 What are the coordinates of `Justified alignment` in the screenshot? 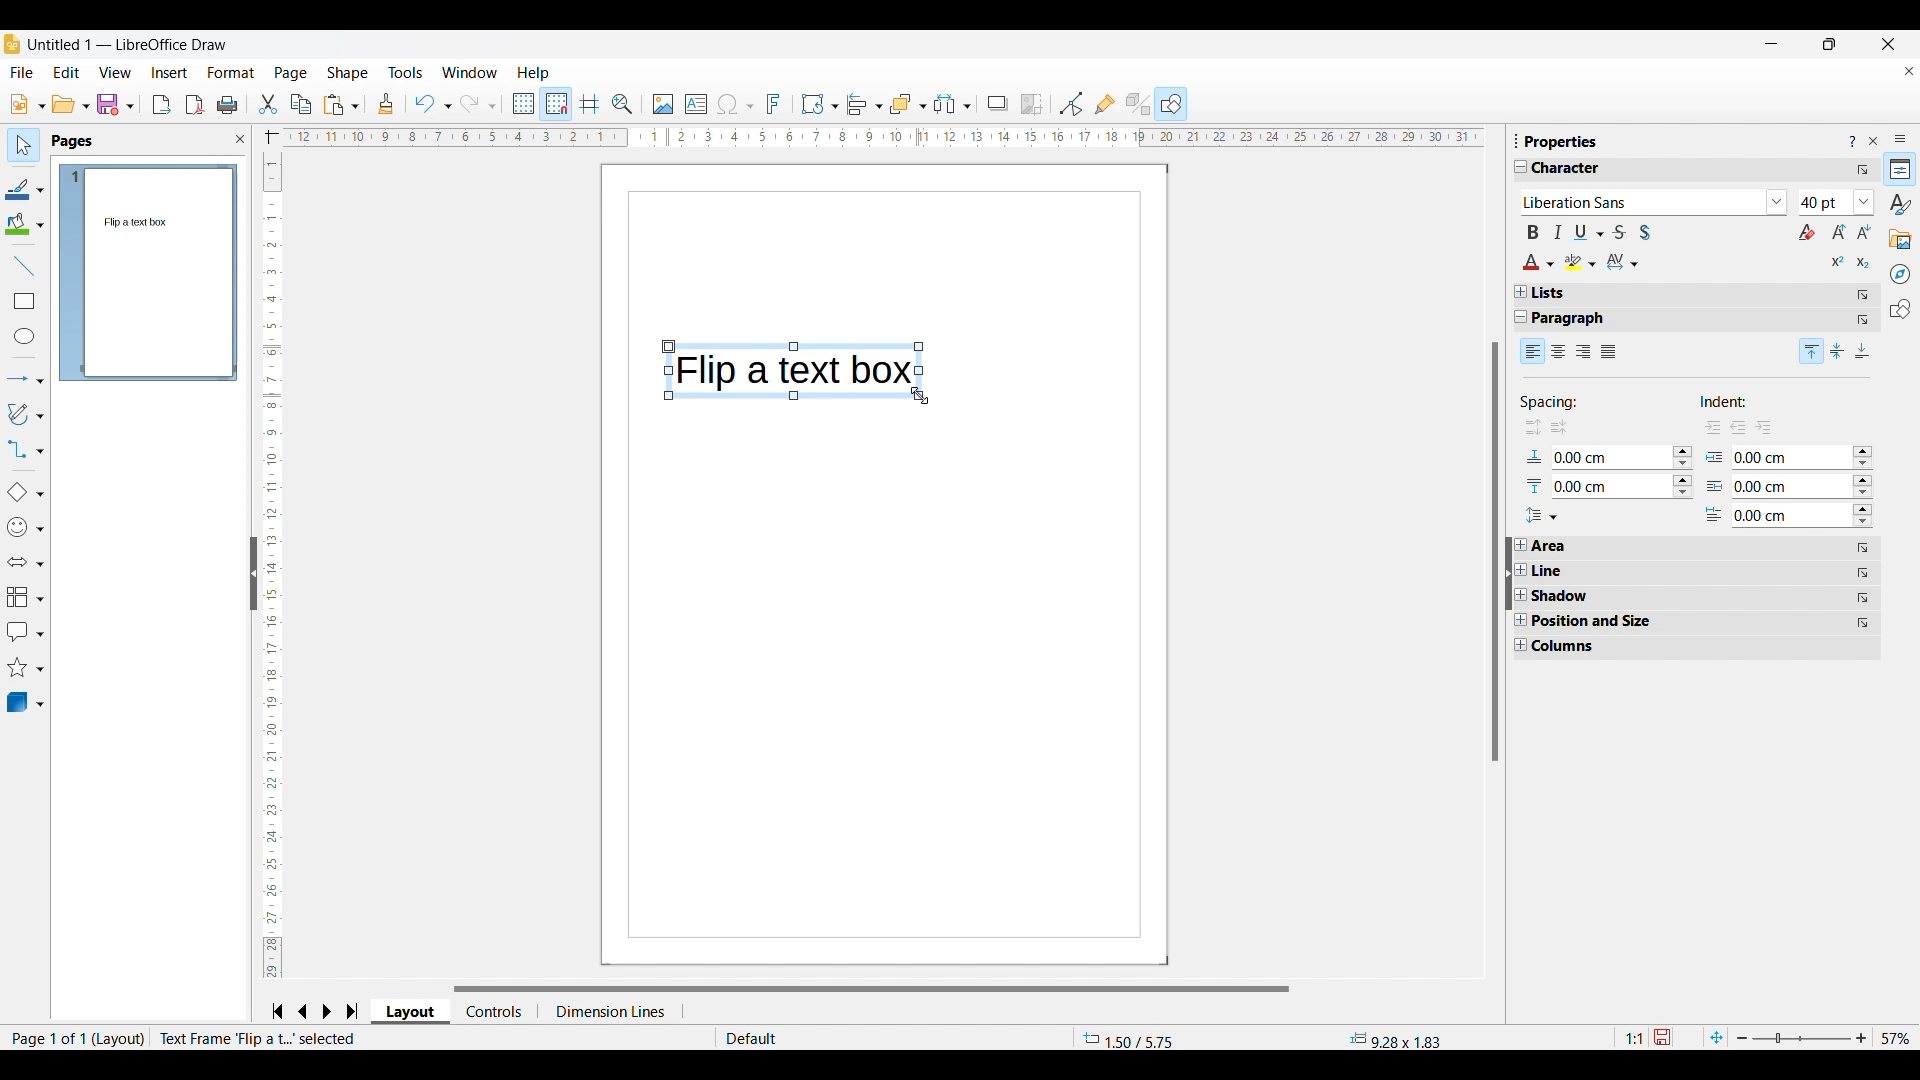 It's located at (1609, 352).